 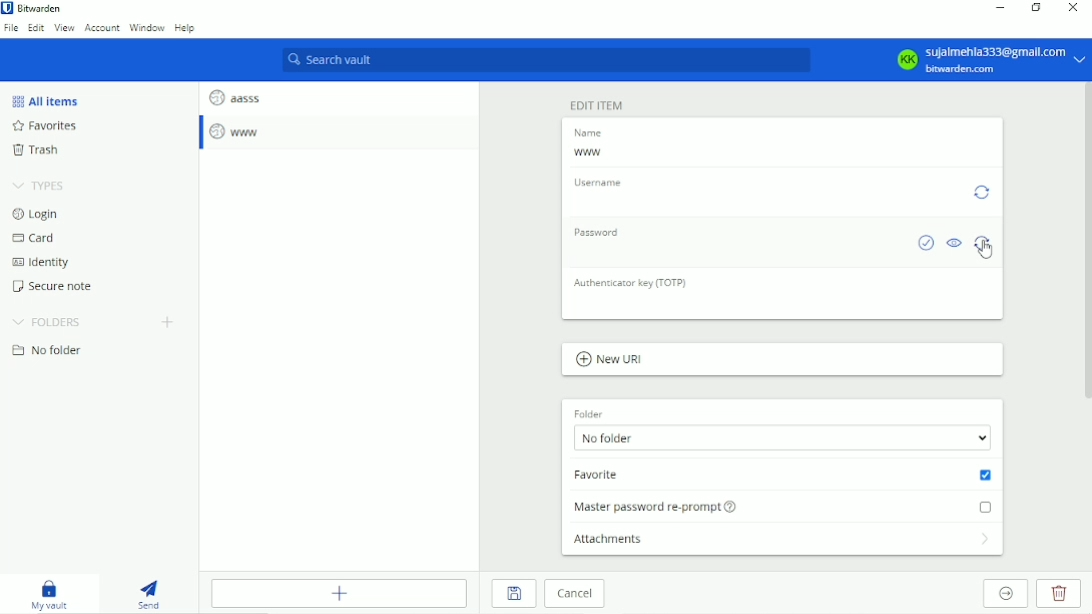 I want to click on Secure note, so click(x=57, y=286).